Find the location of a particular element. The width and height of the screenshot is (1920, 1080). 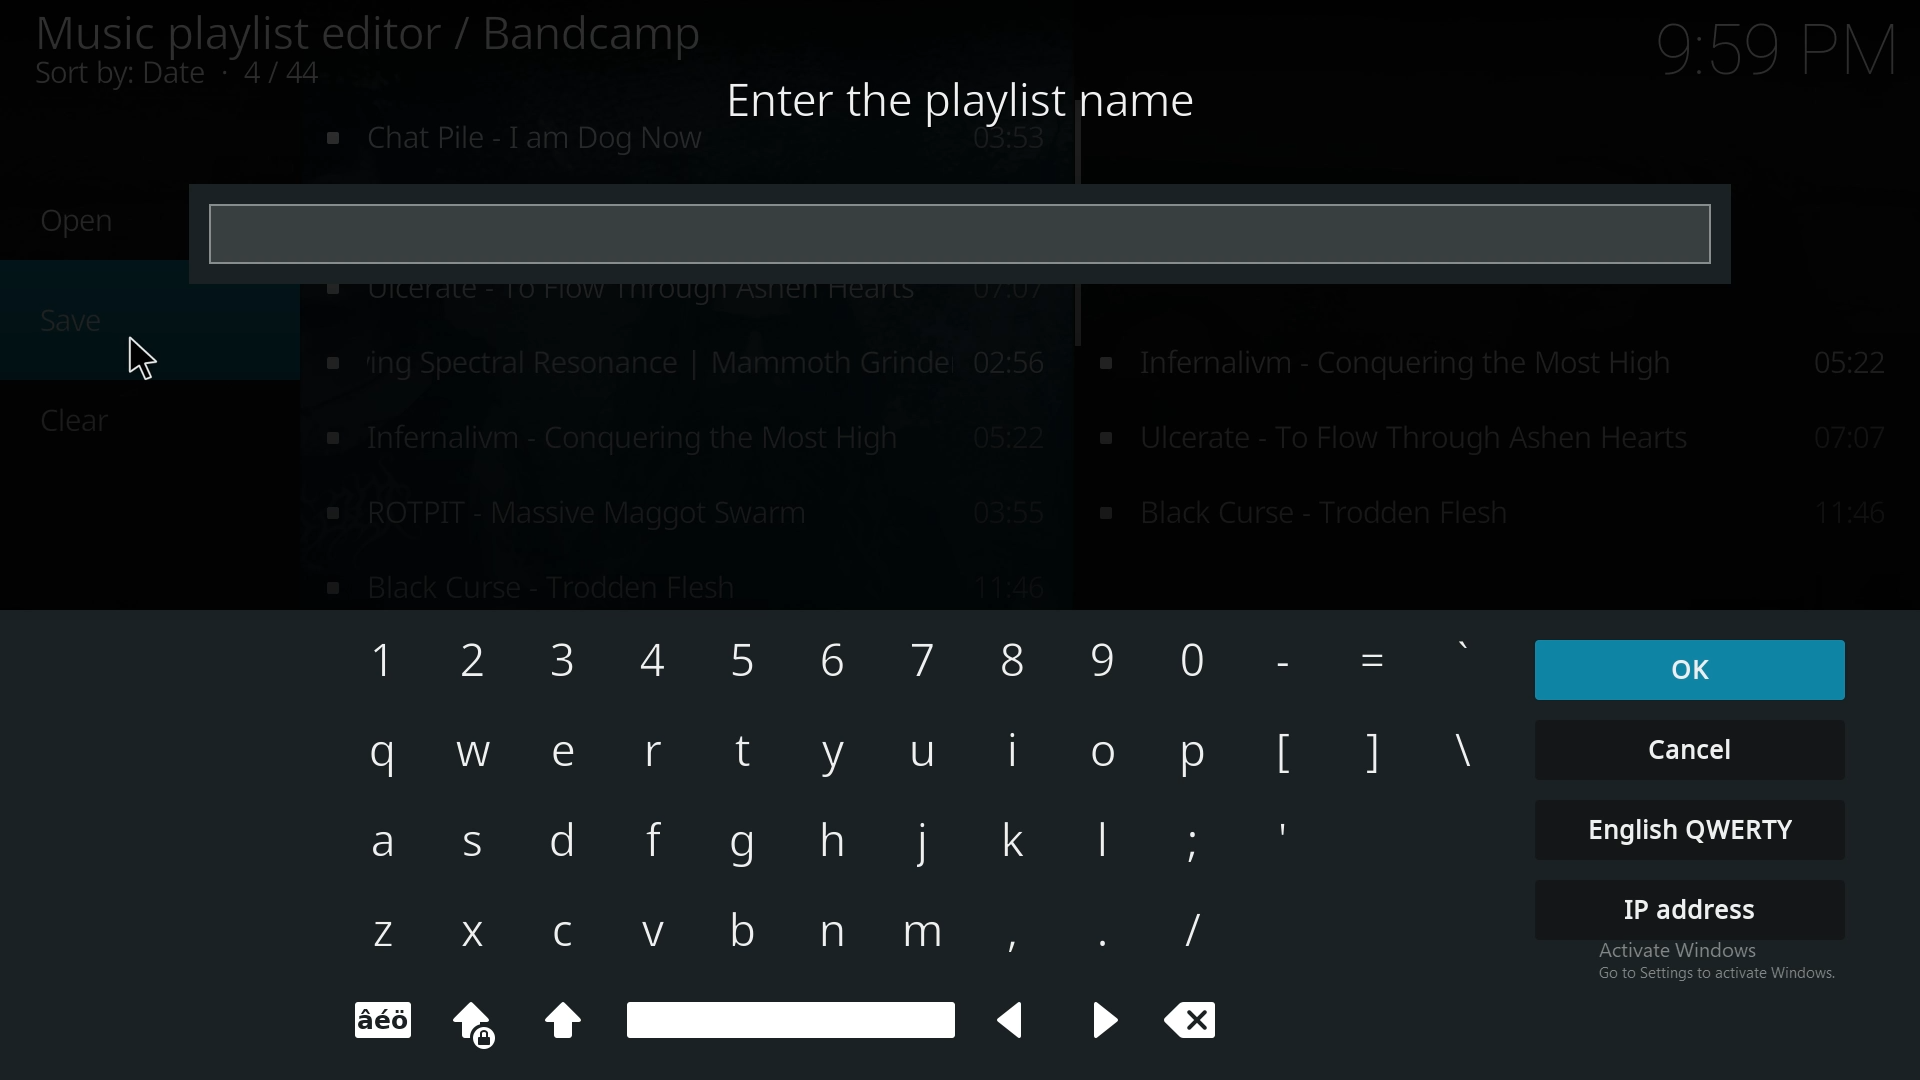

9:58 PM is located at coordinates (1768, 55).